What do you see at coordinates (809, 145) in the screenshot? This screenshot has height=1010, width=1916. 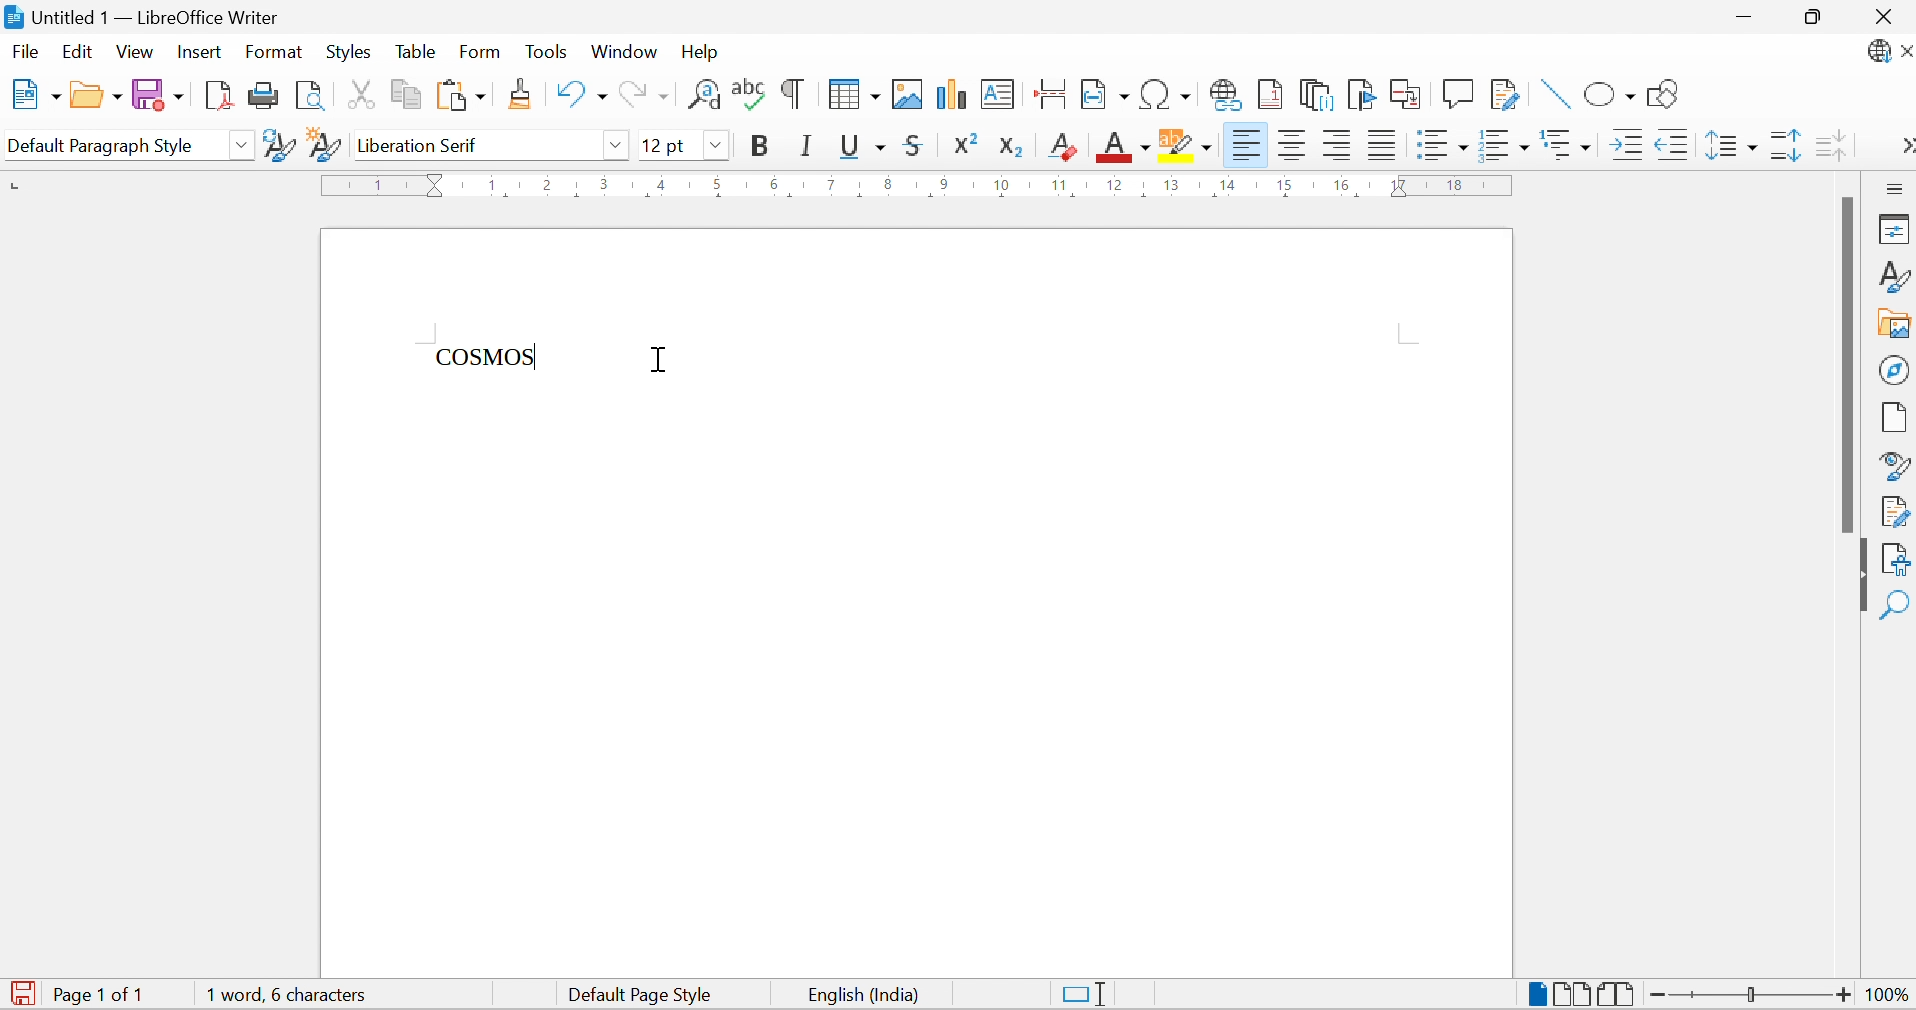 I see `Italic` at bounding box center [809, 145].